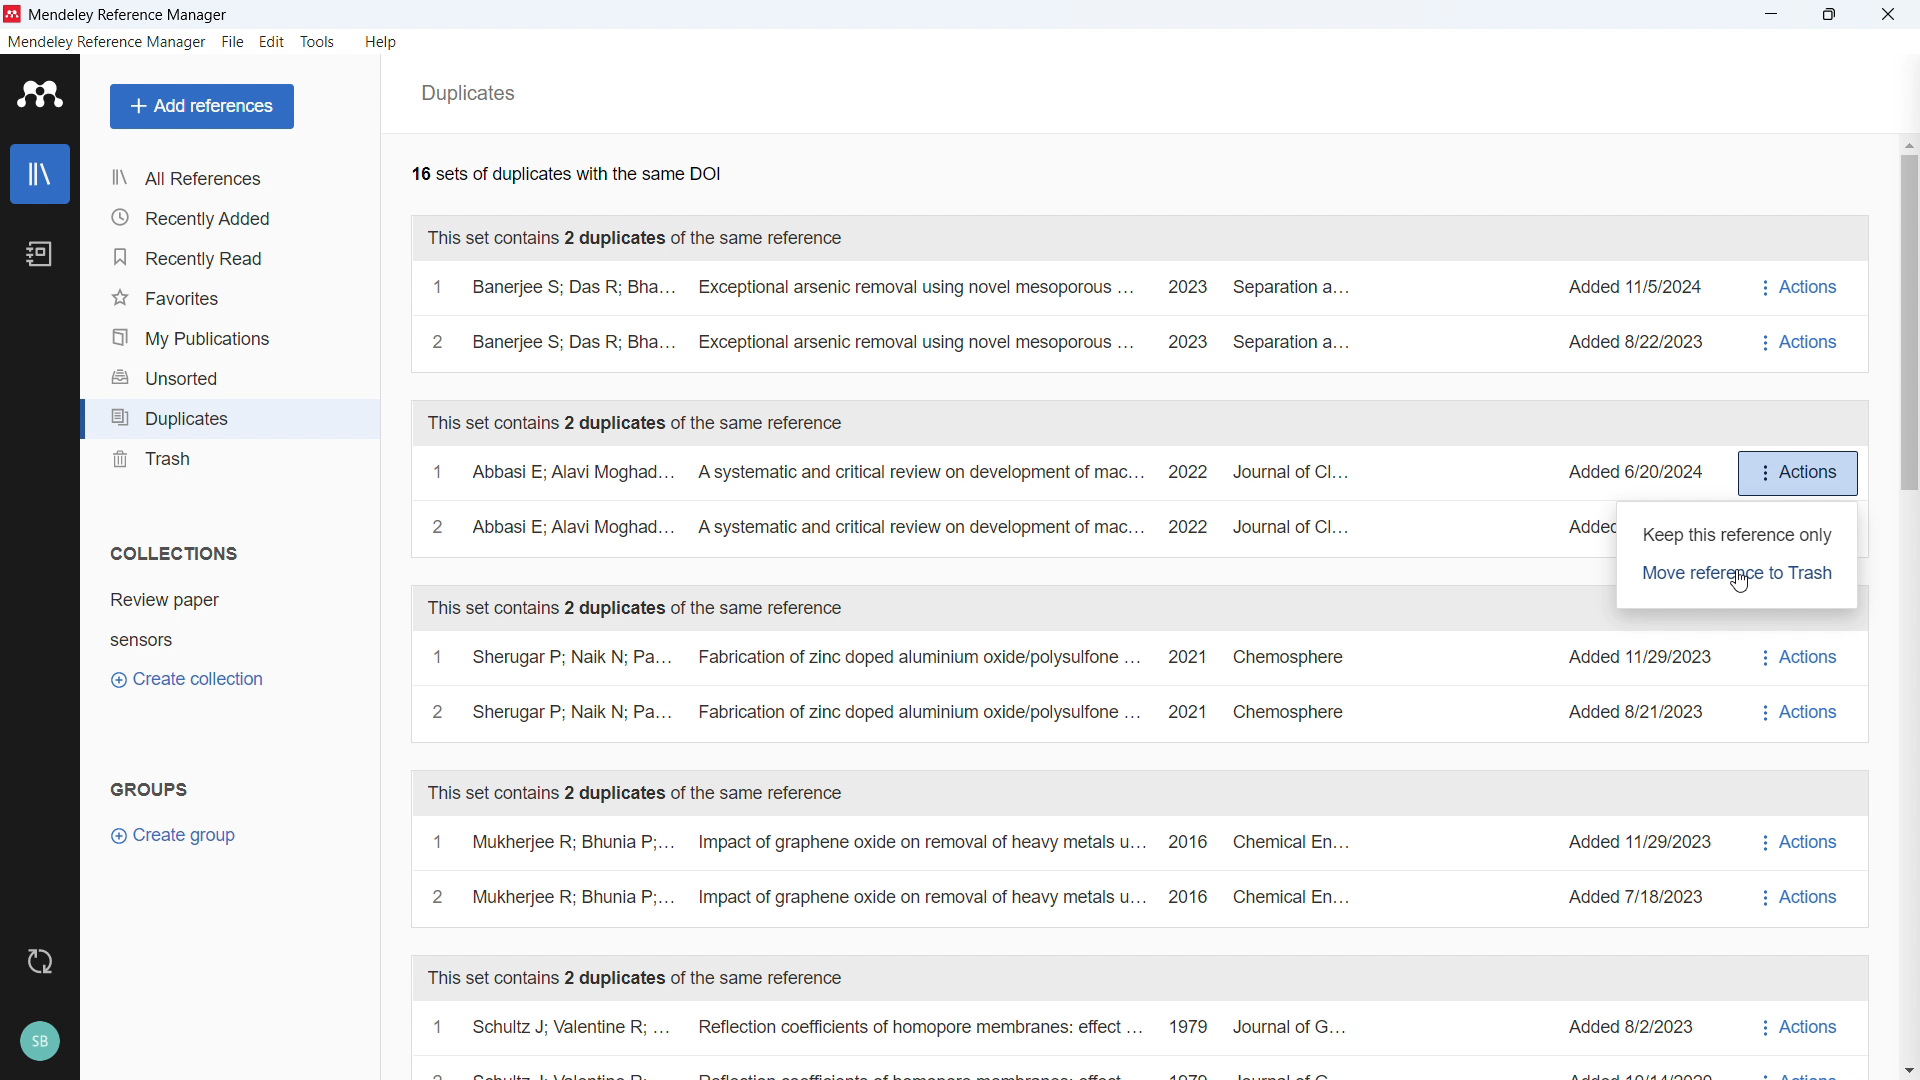 Image resolution: width=1920 pixels, height=1080 pixels. What do you see at coordinates (641, 611) in the screenshot?
I see `This set contains 2 duplicates of the same reference` at bounding box center [641, 611].